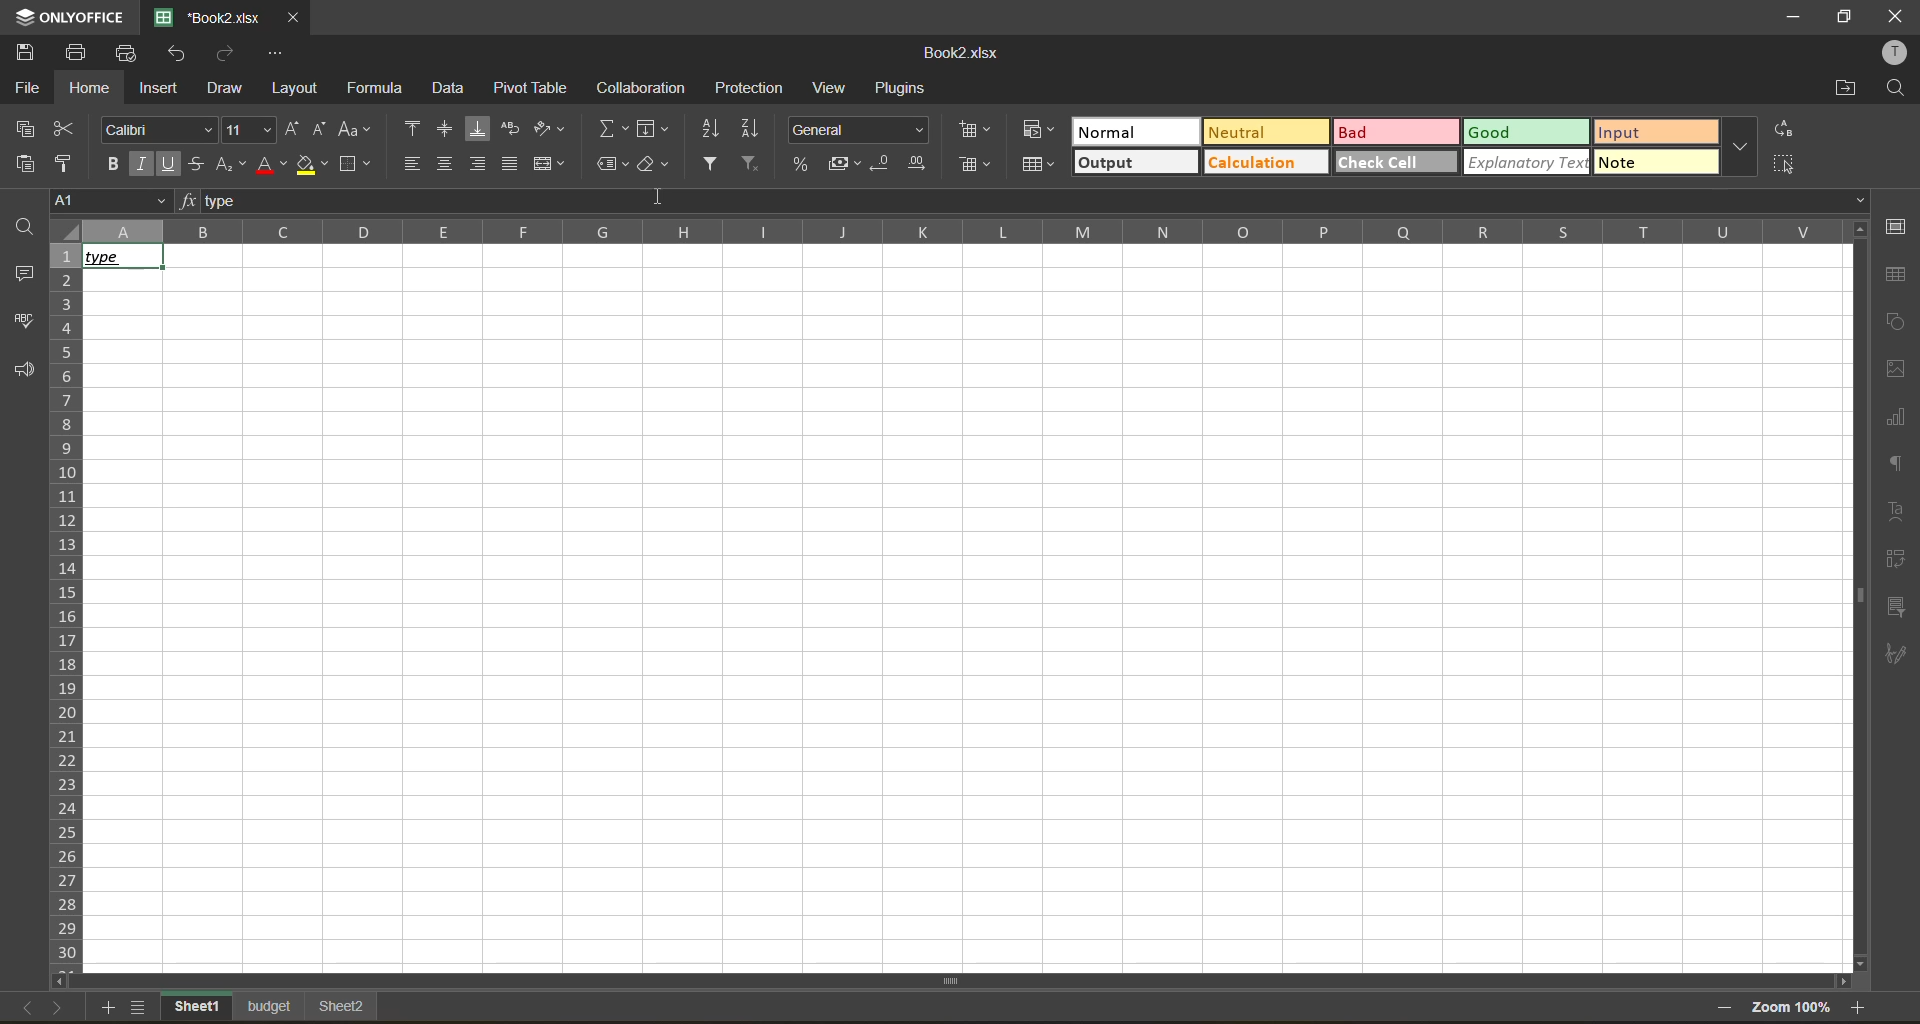 This screenshot has width=1920, height=1024. What do you see at coordinates (954, 229) in the screenshot?
I see `column names` at bounding box center [954, 229].